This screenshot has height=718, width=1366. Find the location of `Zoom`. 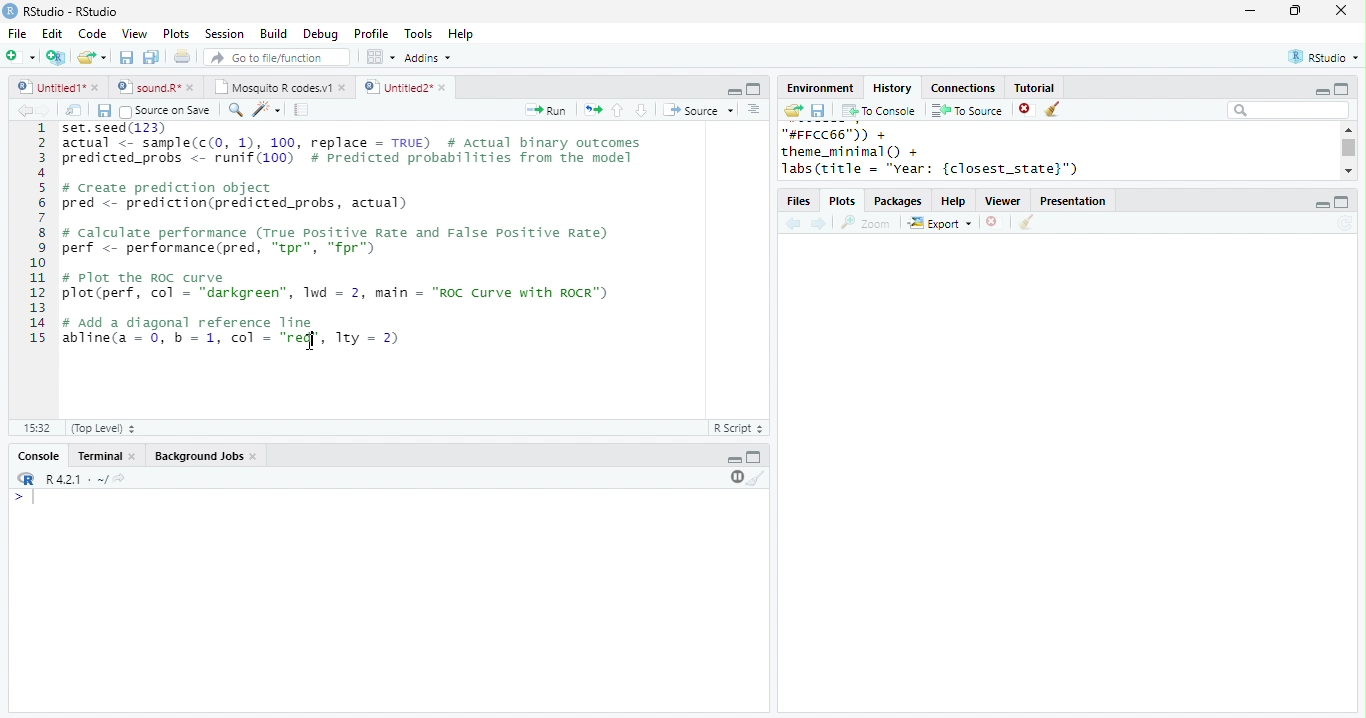

Zoom is located at coordinates (866, 223).